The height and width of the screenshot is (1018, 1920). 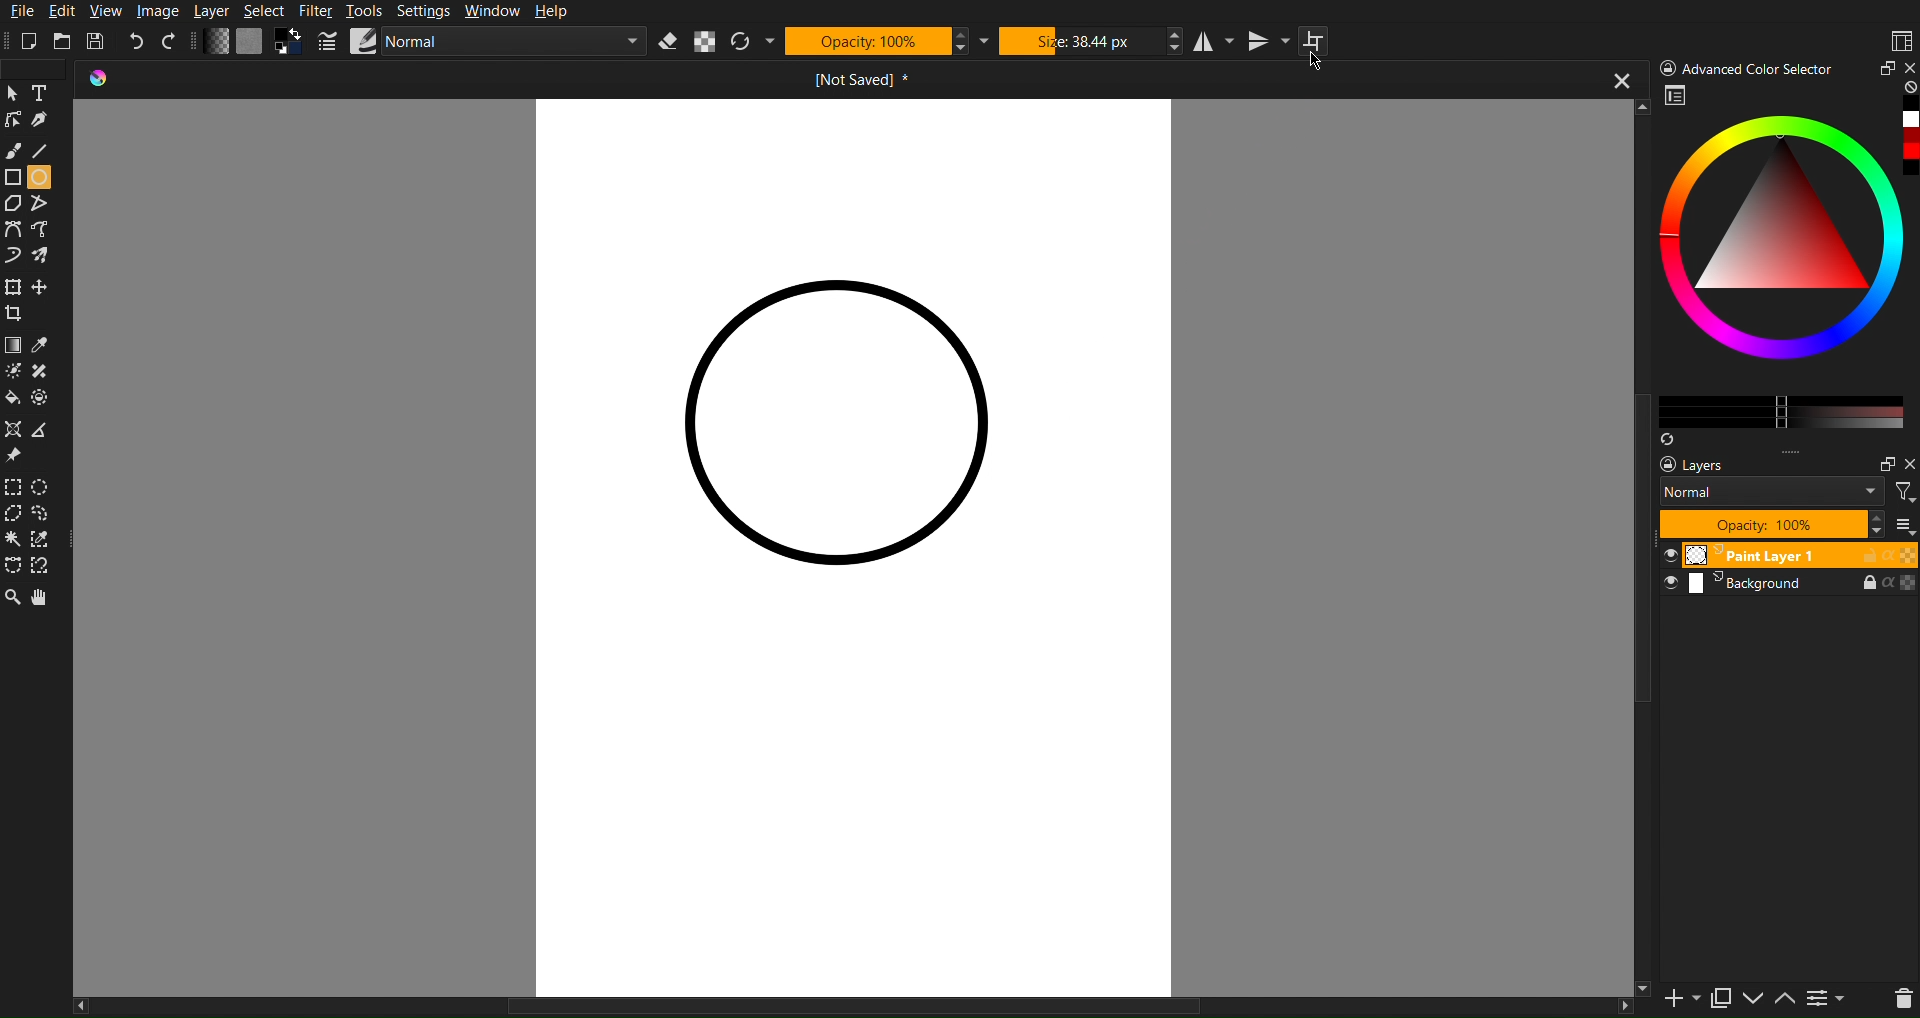 I want to click on Selction polygon, so click(x=14, y=514).